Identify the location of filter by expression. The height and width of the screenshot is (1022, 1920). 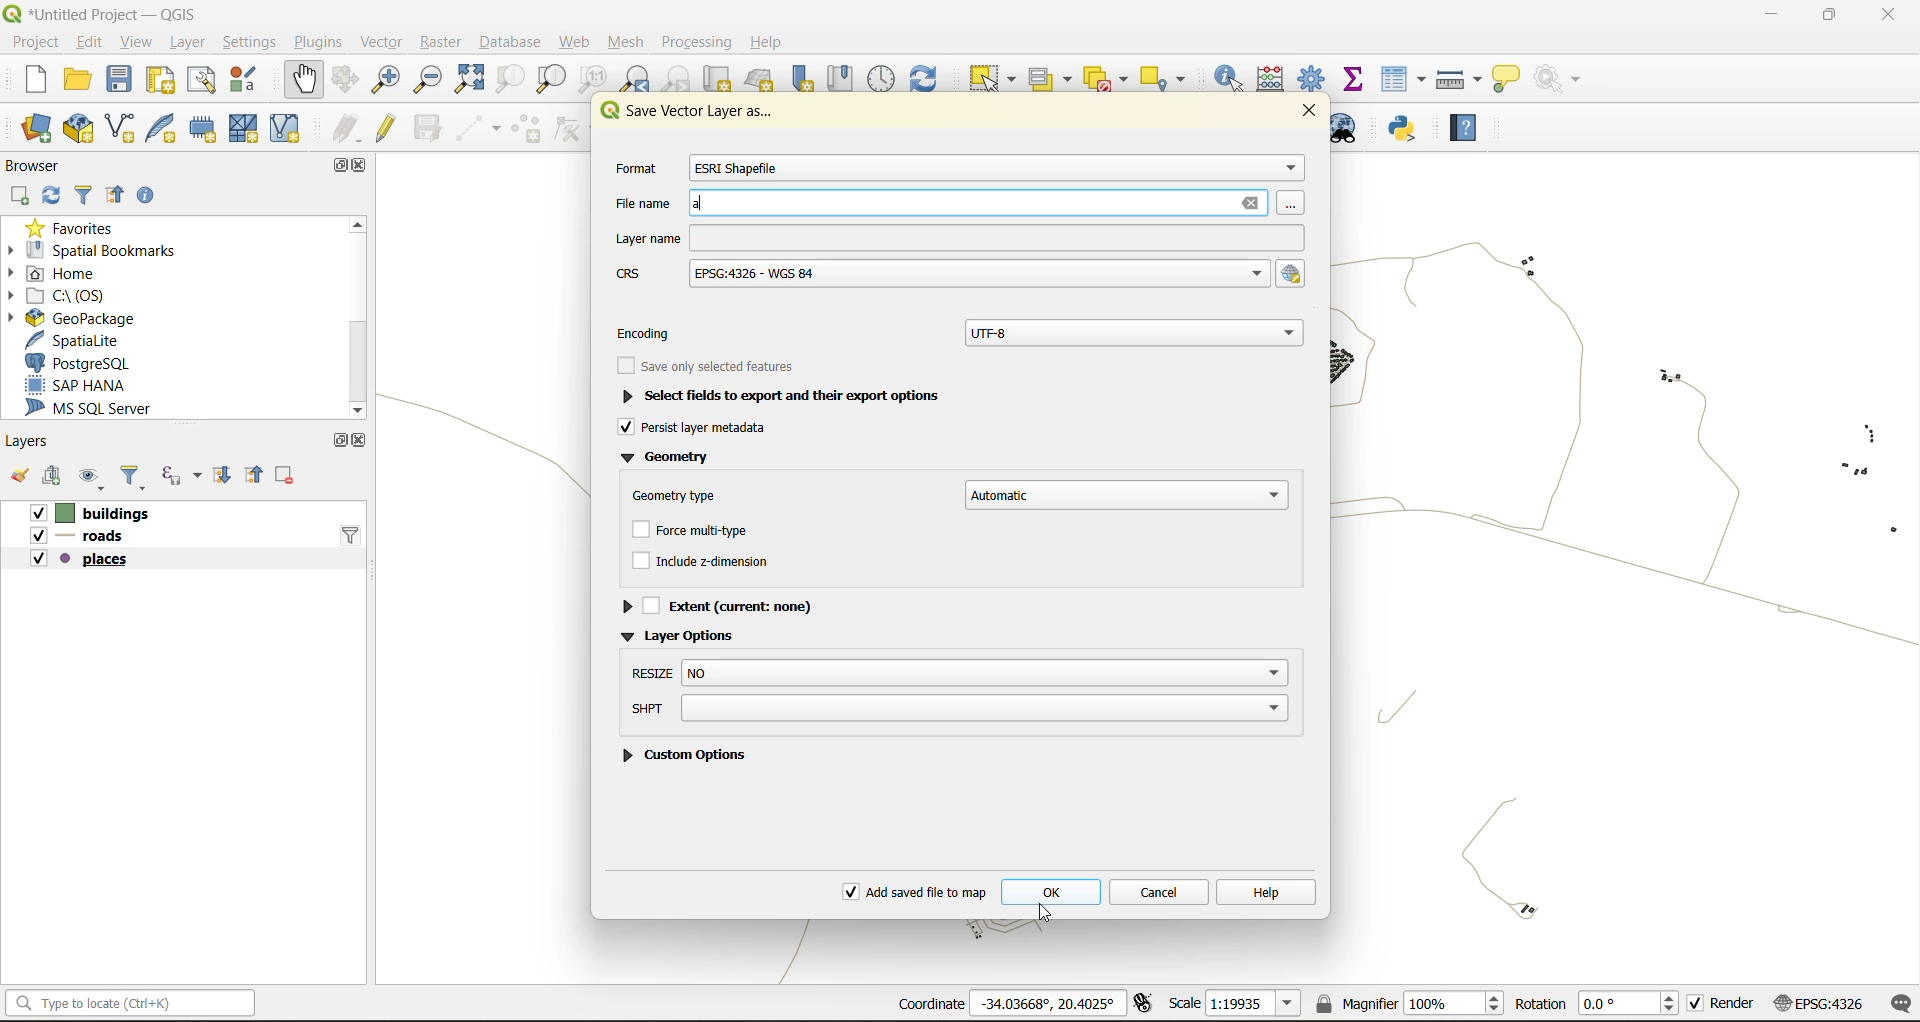
(179, 477).